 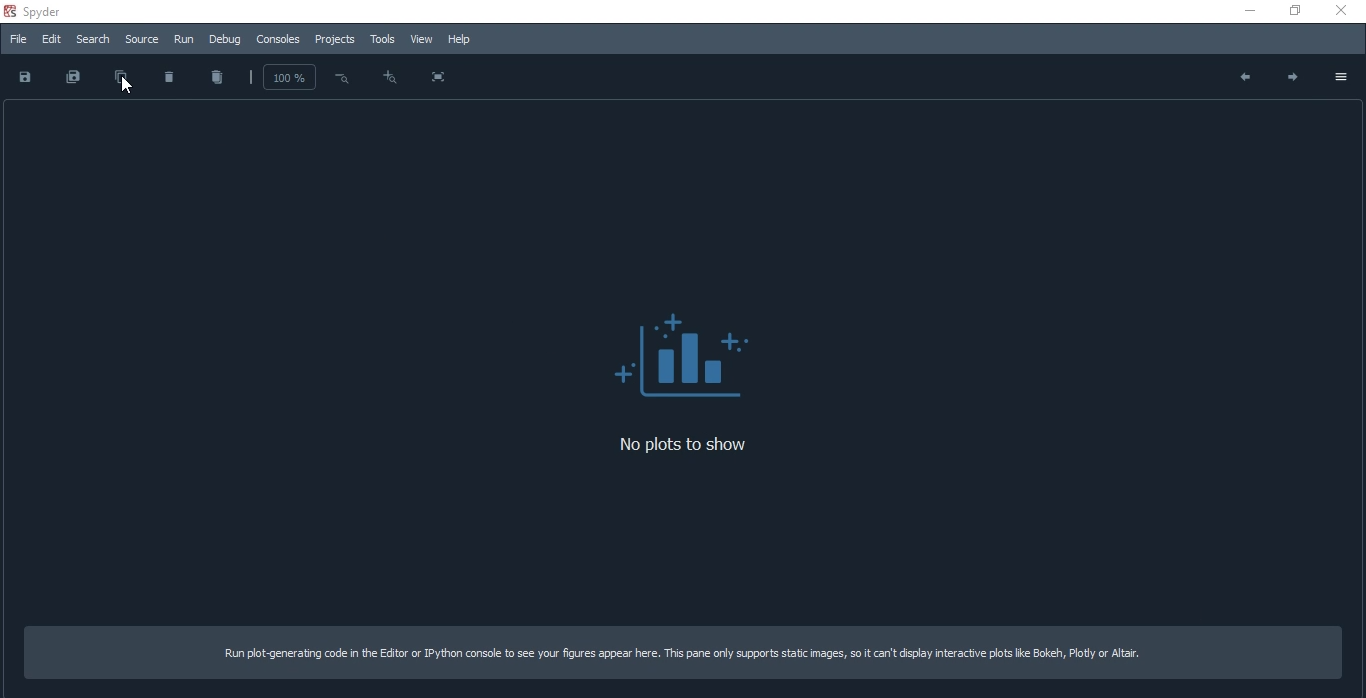 I want to click on File , so click(x=19, y=38).